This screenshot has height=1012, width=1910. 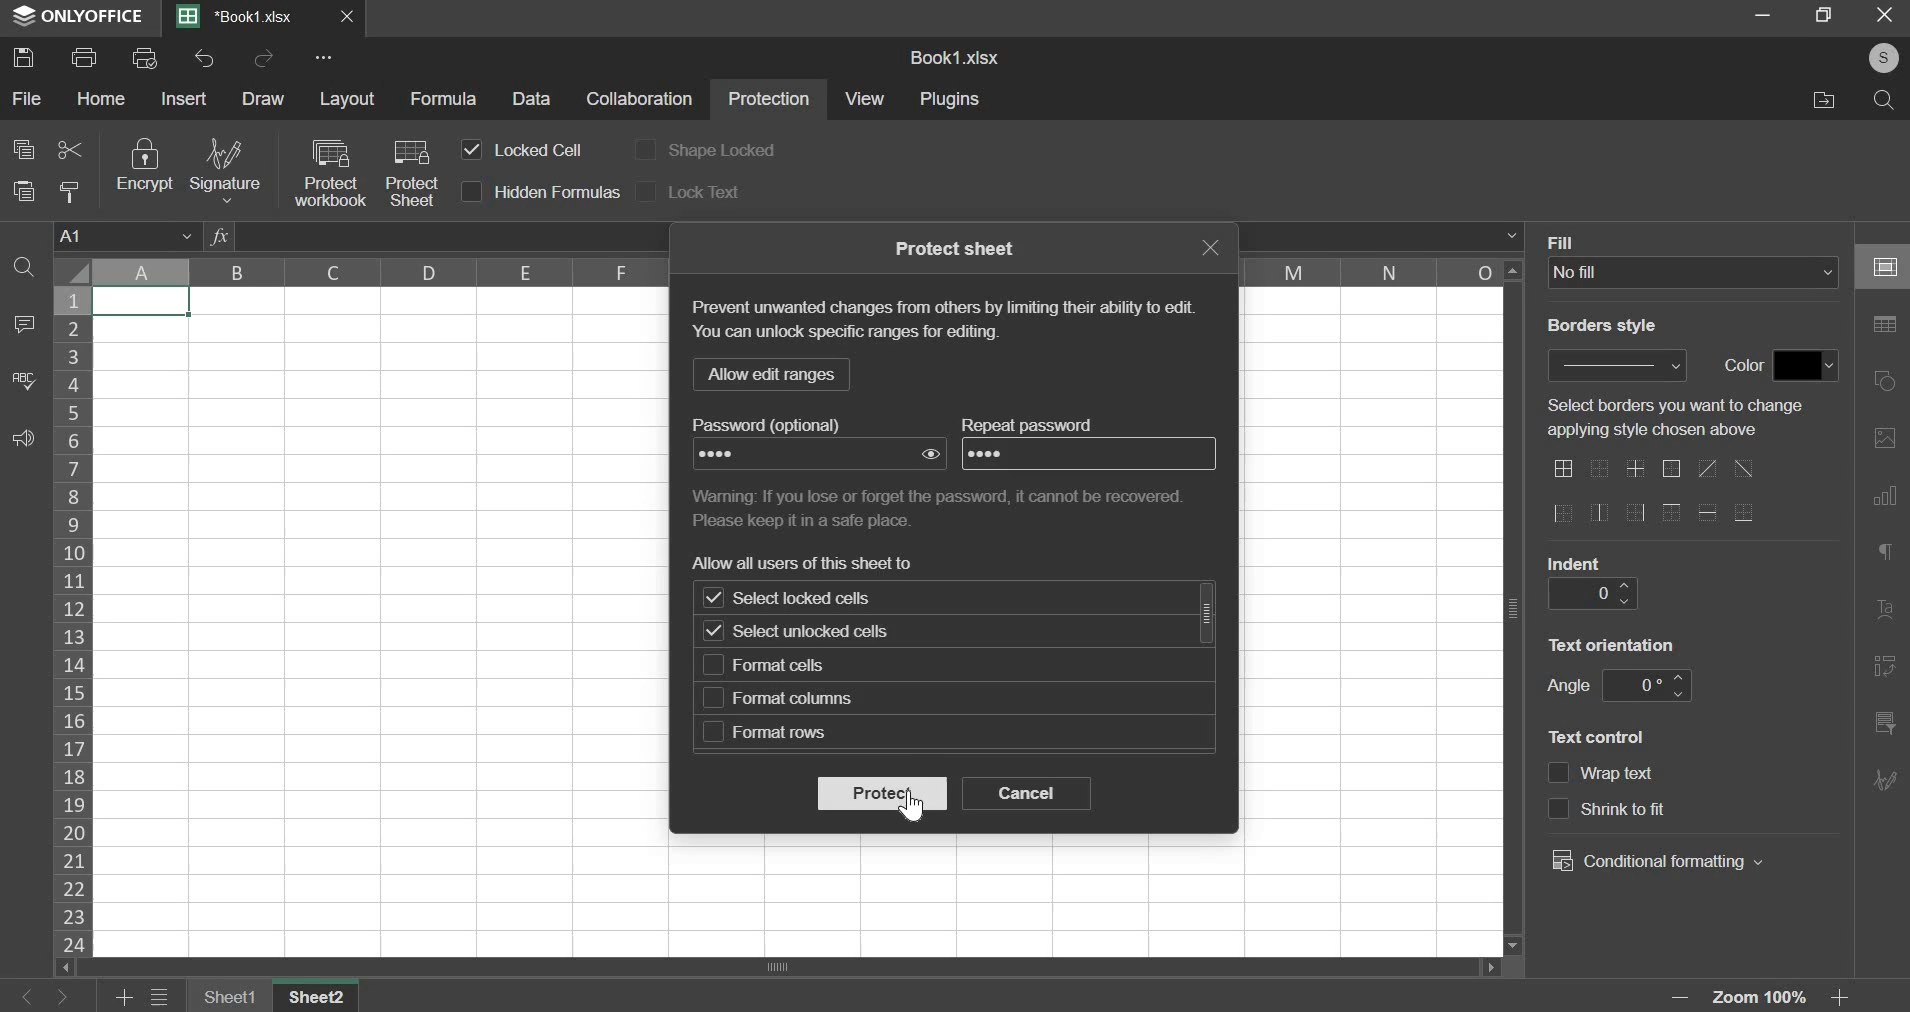 I want to click on right, so click(x=61, y=998).